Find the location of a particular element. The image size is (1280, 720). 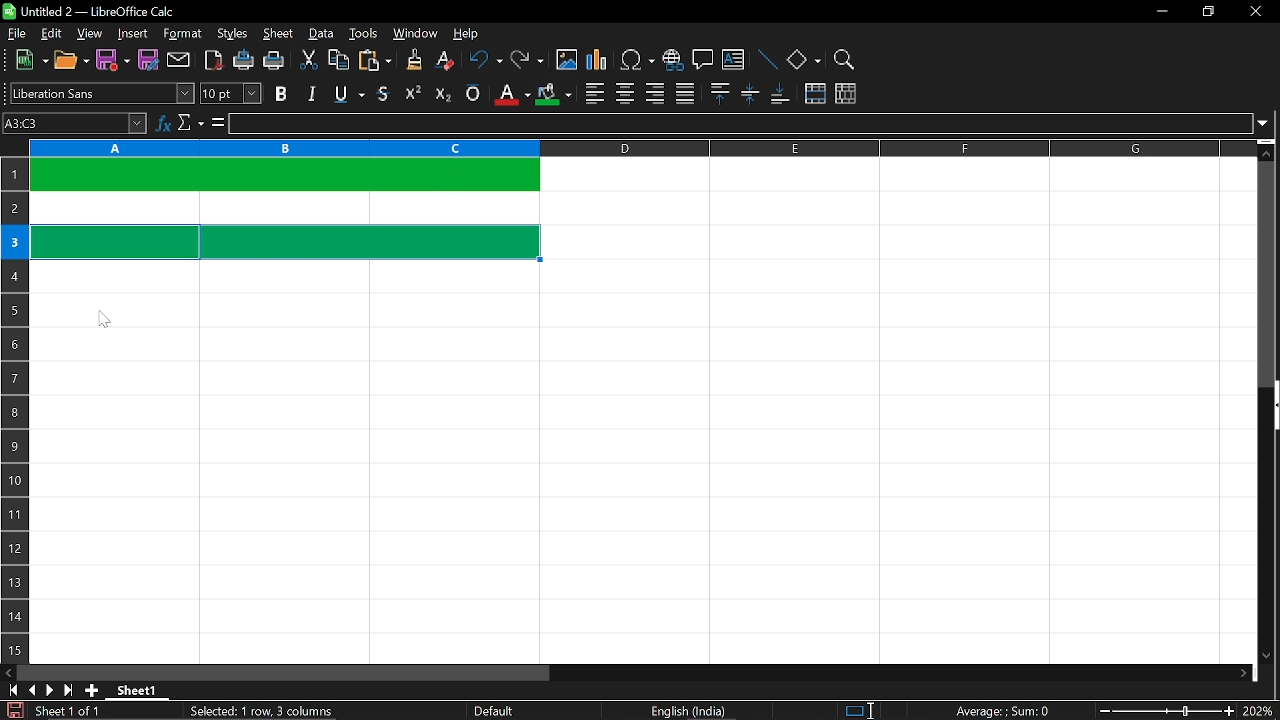

tools is located at coordinates (364, 35).